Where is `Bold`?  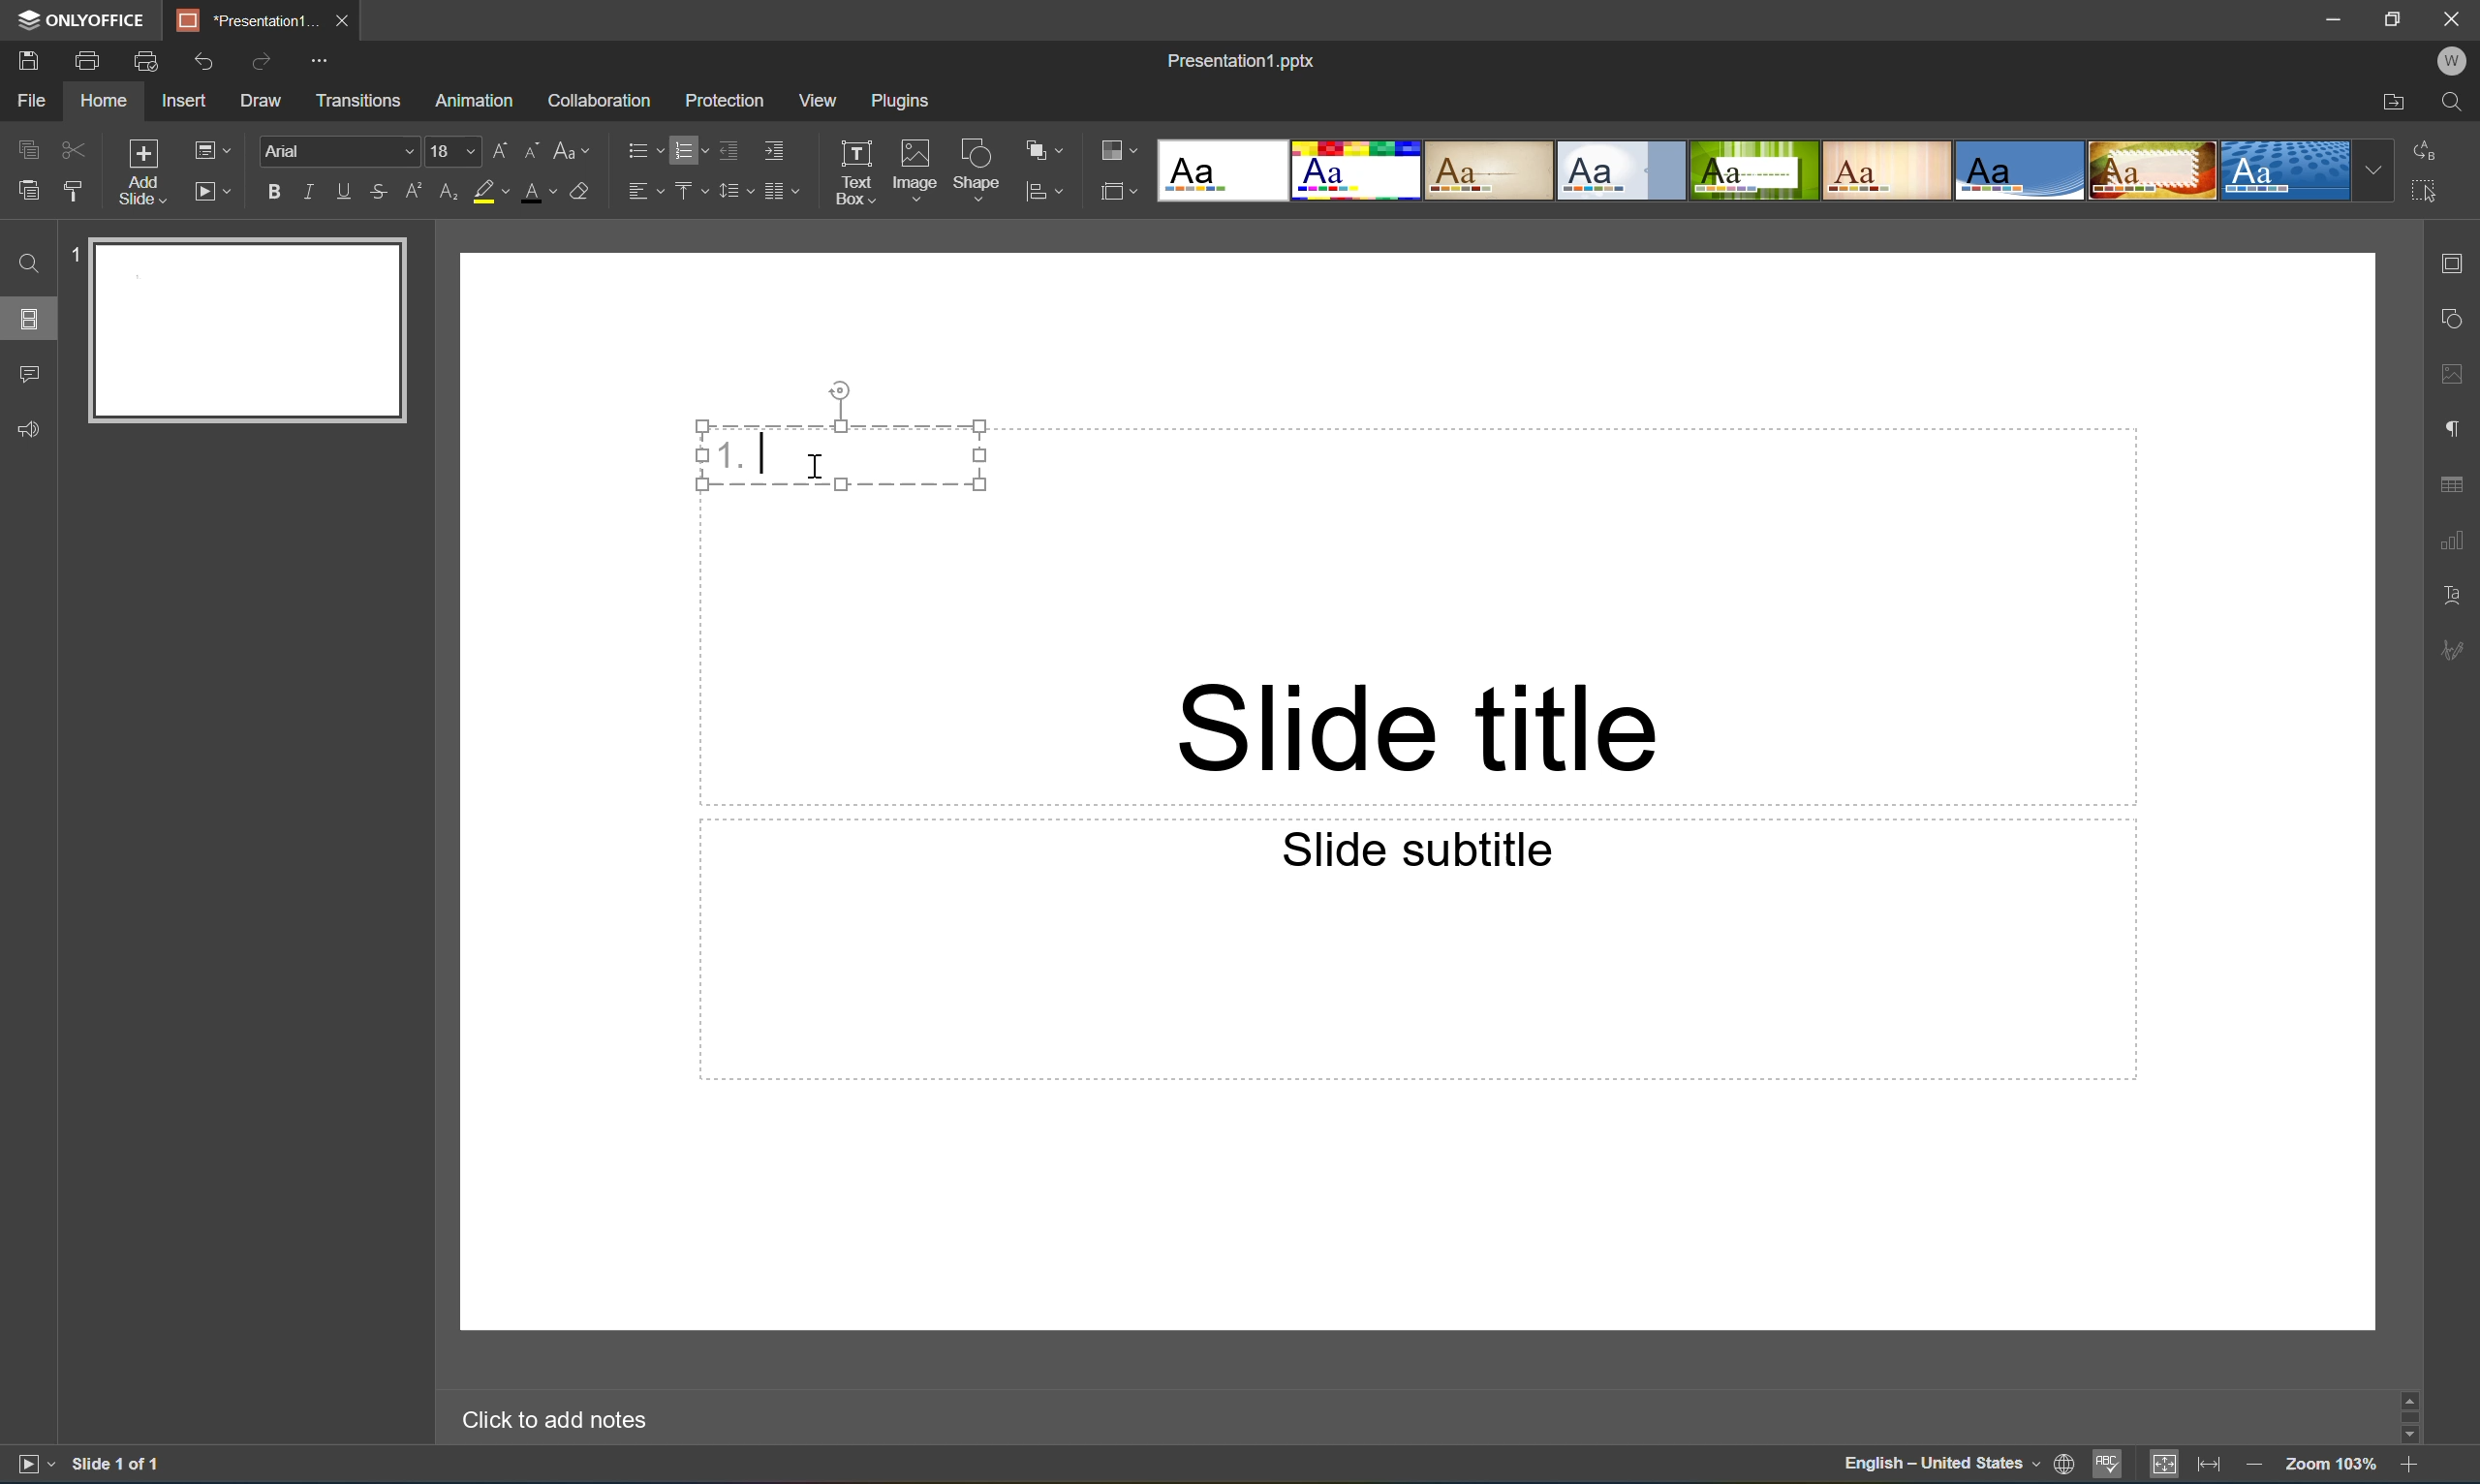 Bold is located at coordinates (276, 193).